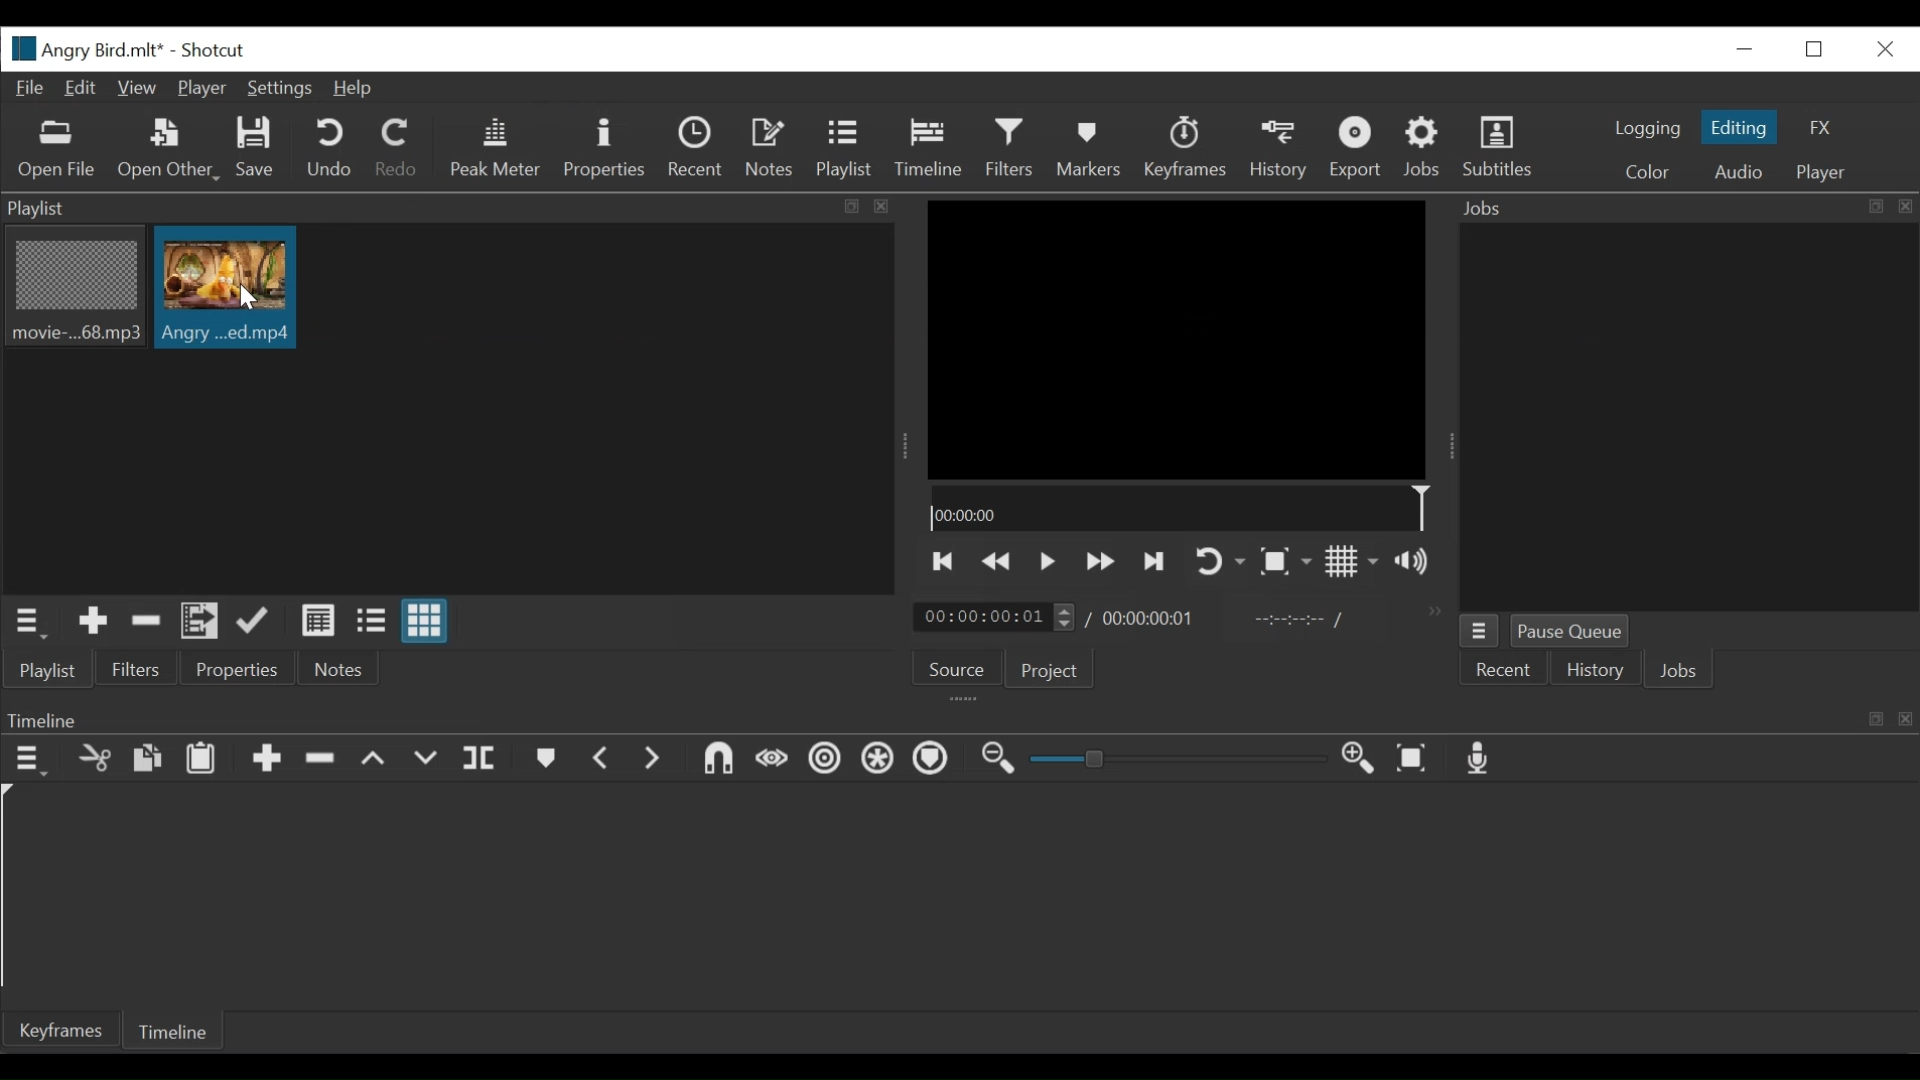 The height and width of the screenshot is (1080, 1920). I want to click on Play quickly backward, so click(1000, 563).